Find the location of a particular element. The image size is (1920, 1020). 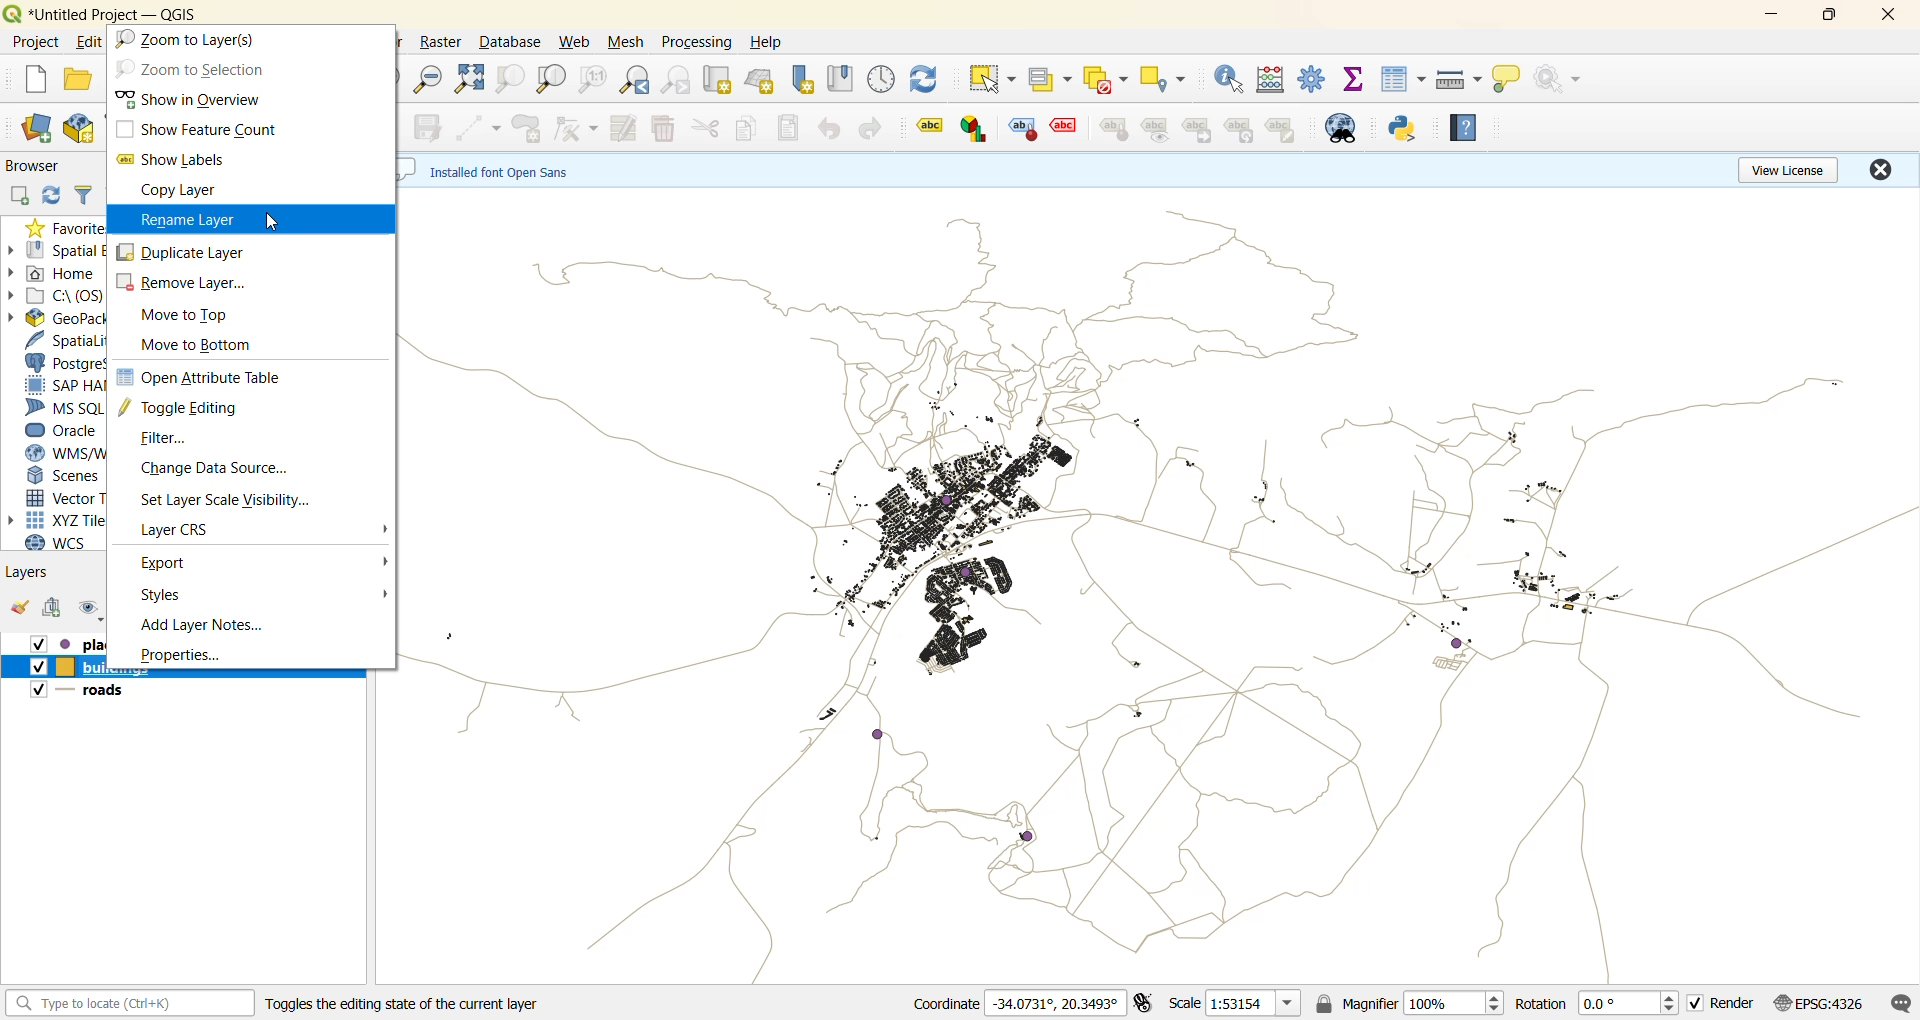

metasearch is located at coordinates (1343, 129).